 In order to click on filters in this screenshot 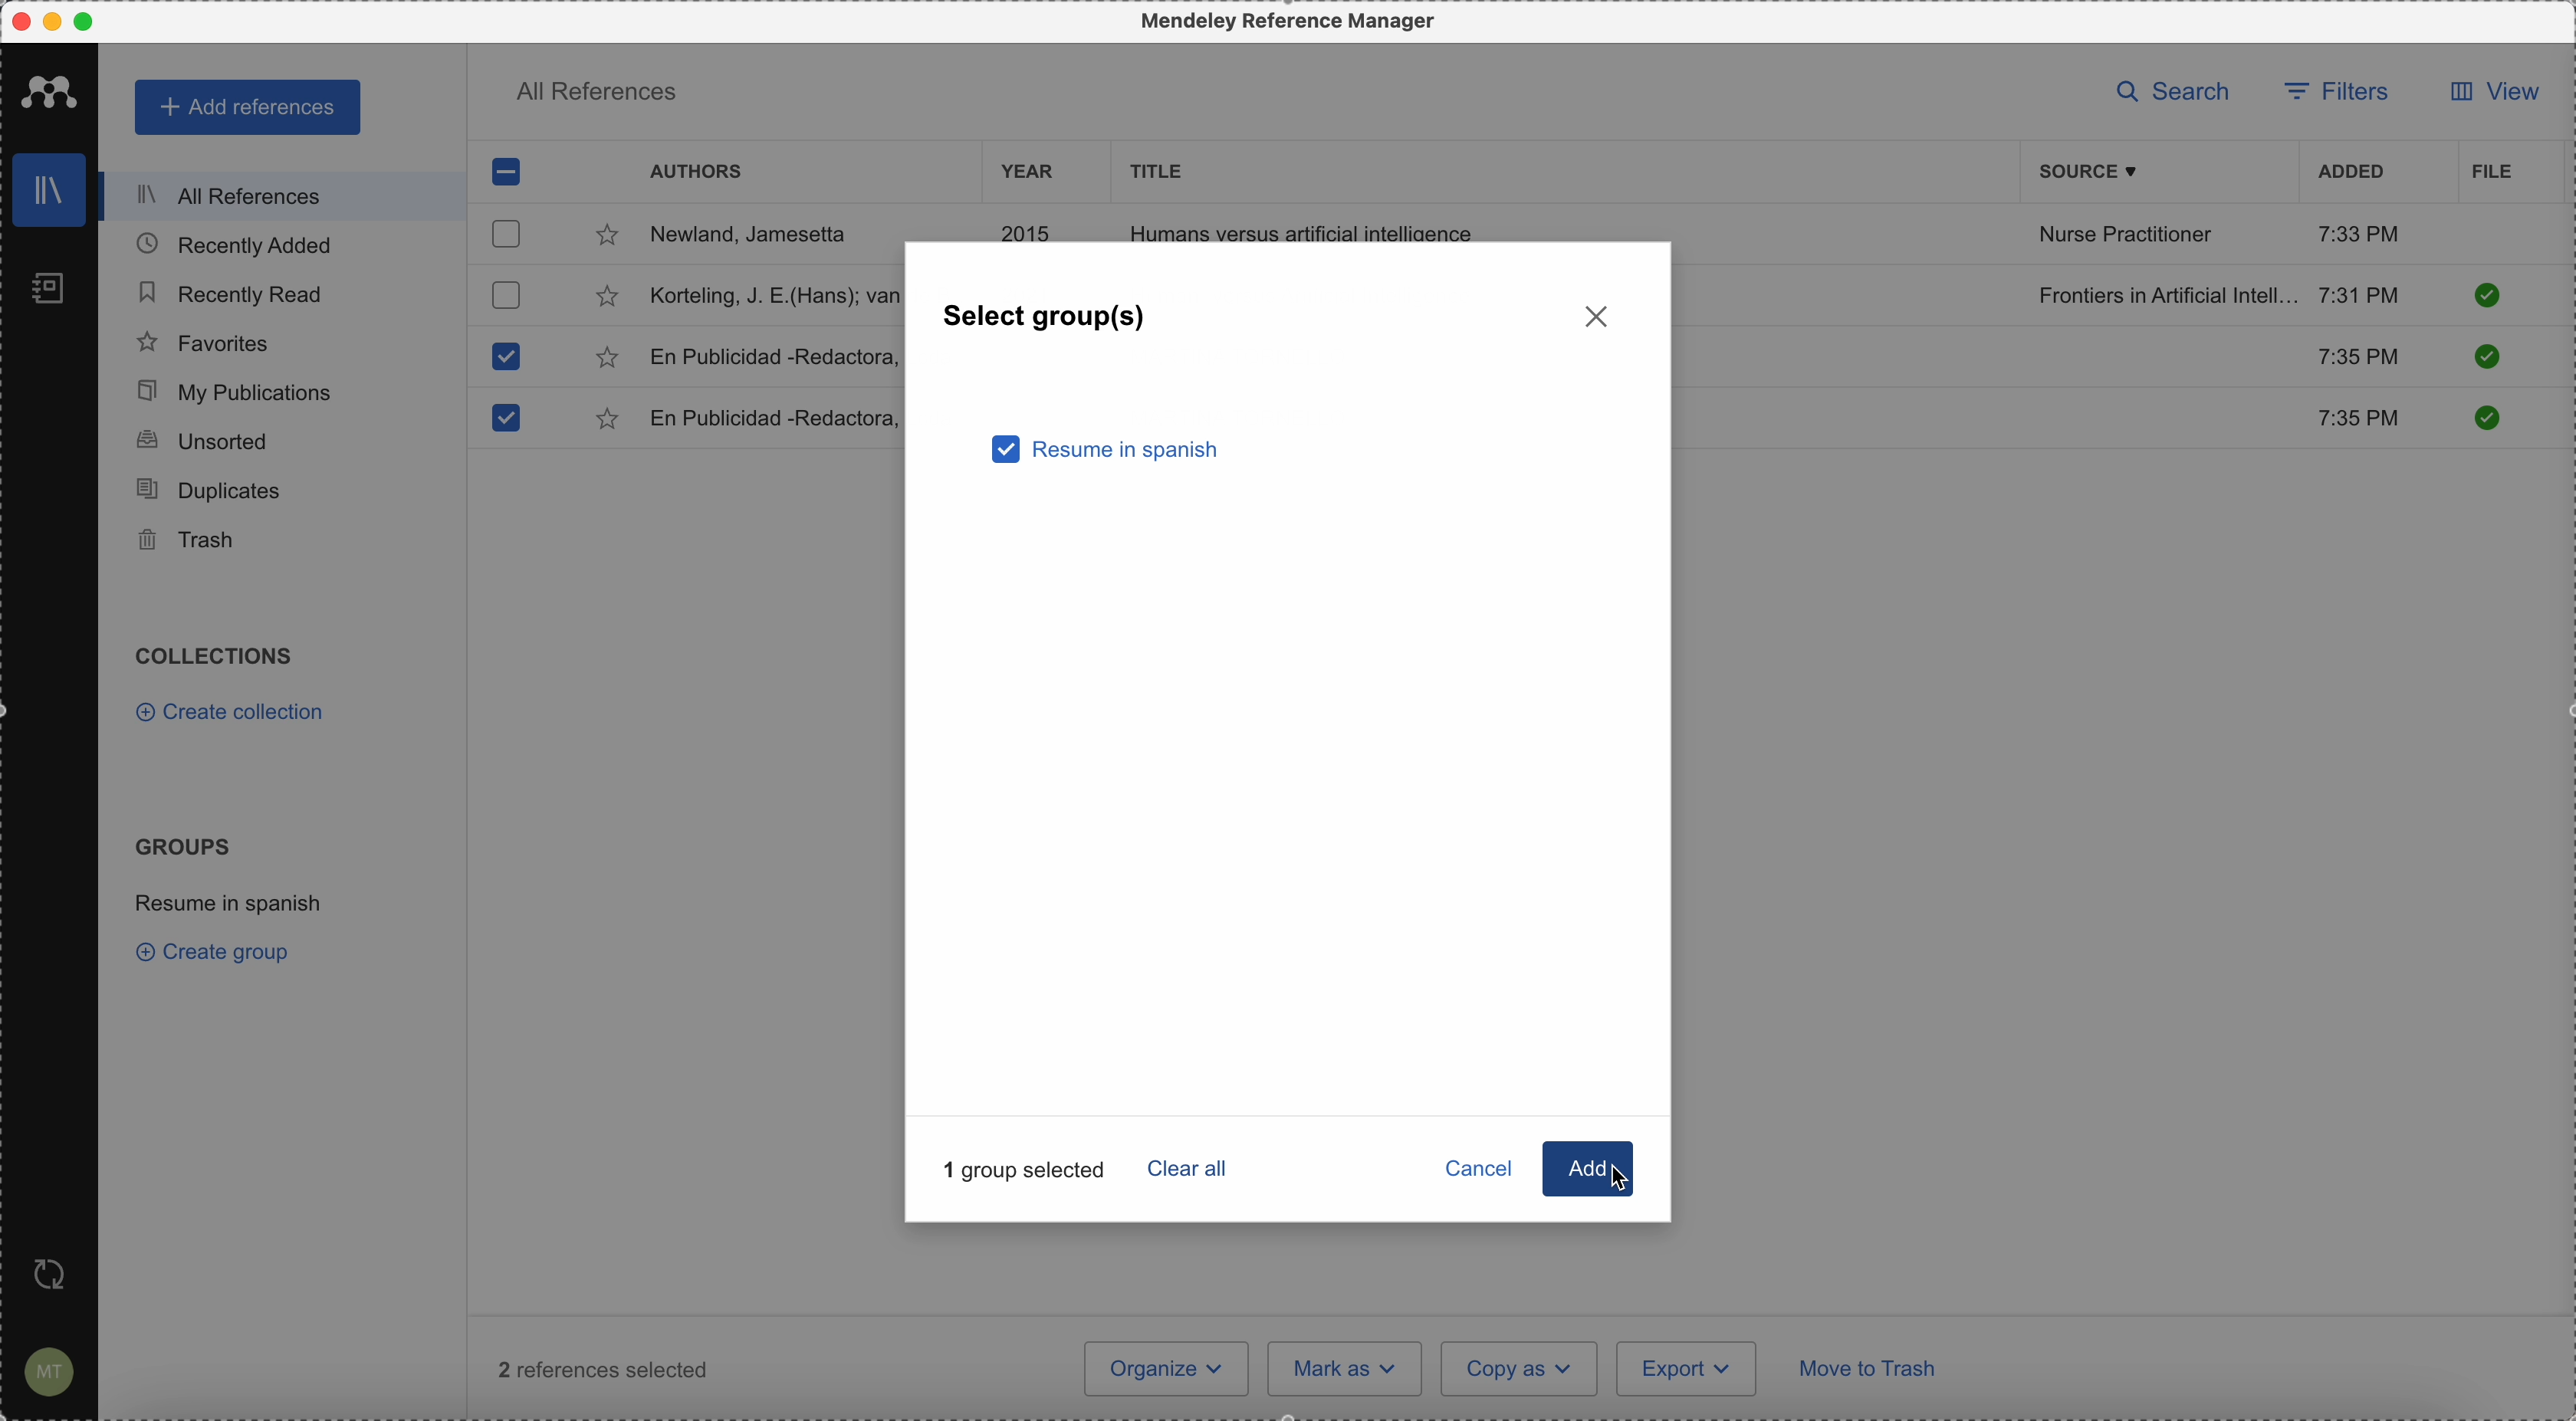, I will do `click(2336, 94)`.